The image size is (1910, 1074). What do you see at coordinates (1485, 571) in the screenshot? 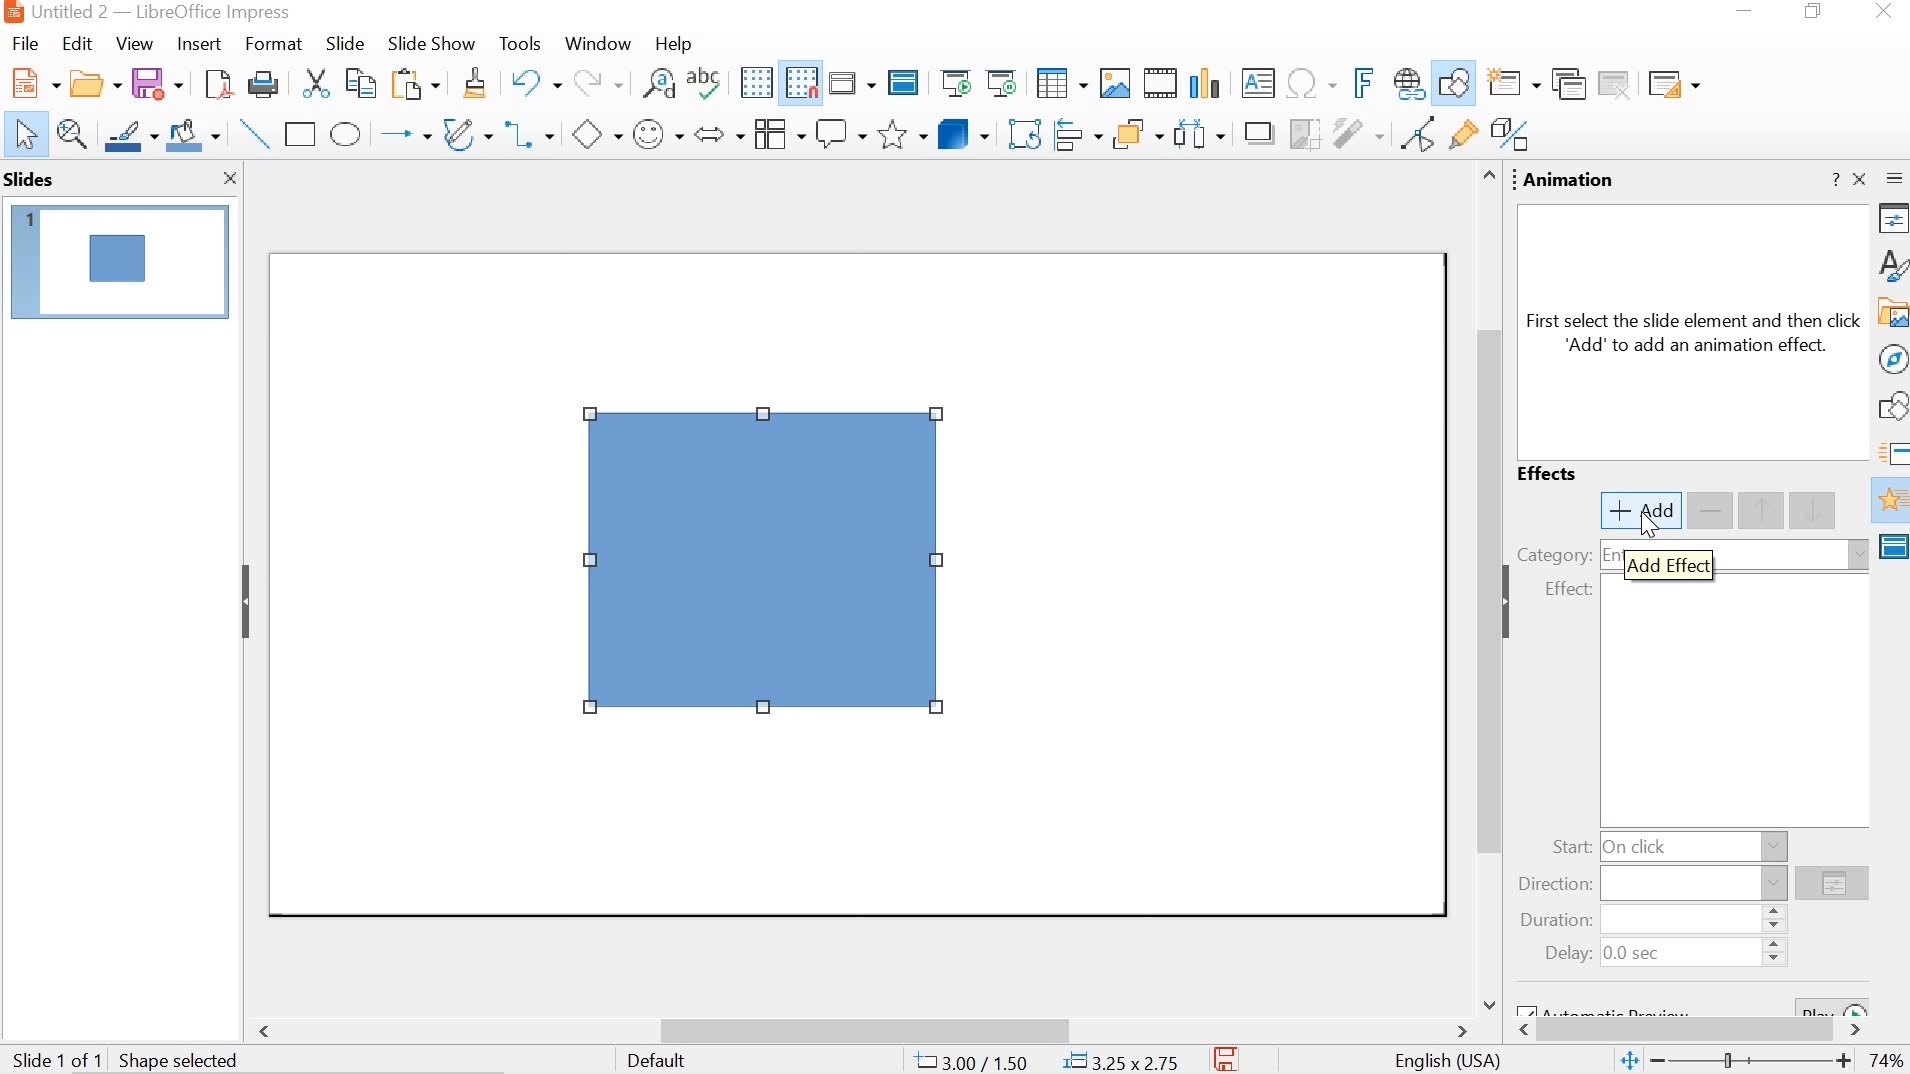
I see `scrollbar` at bounding box center [1485, 571].